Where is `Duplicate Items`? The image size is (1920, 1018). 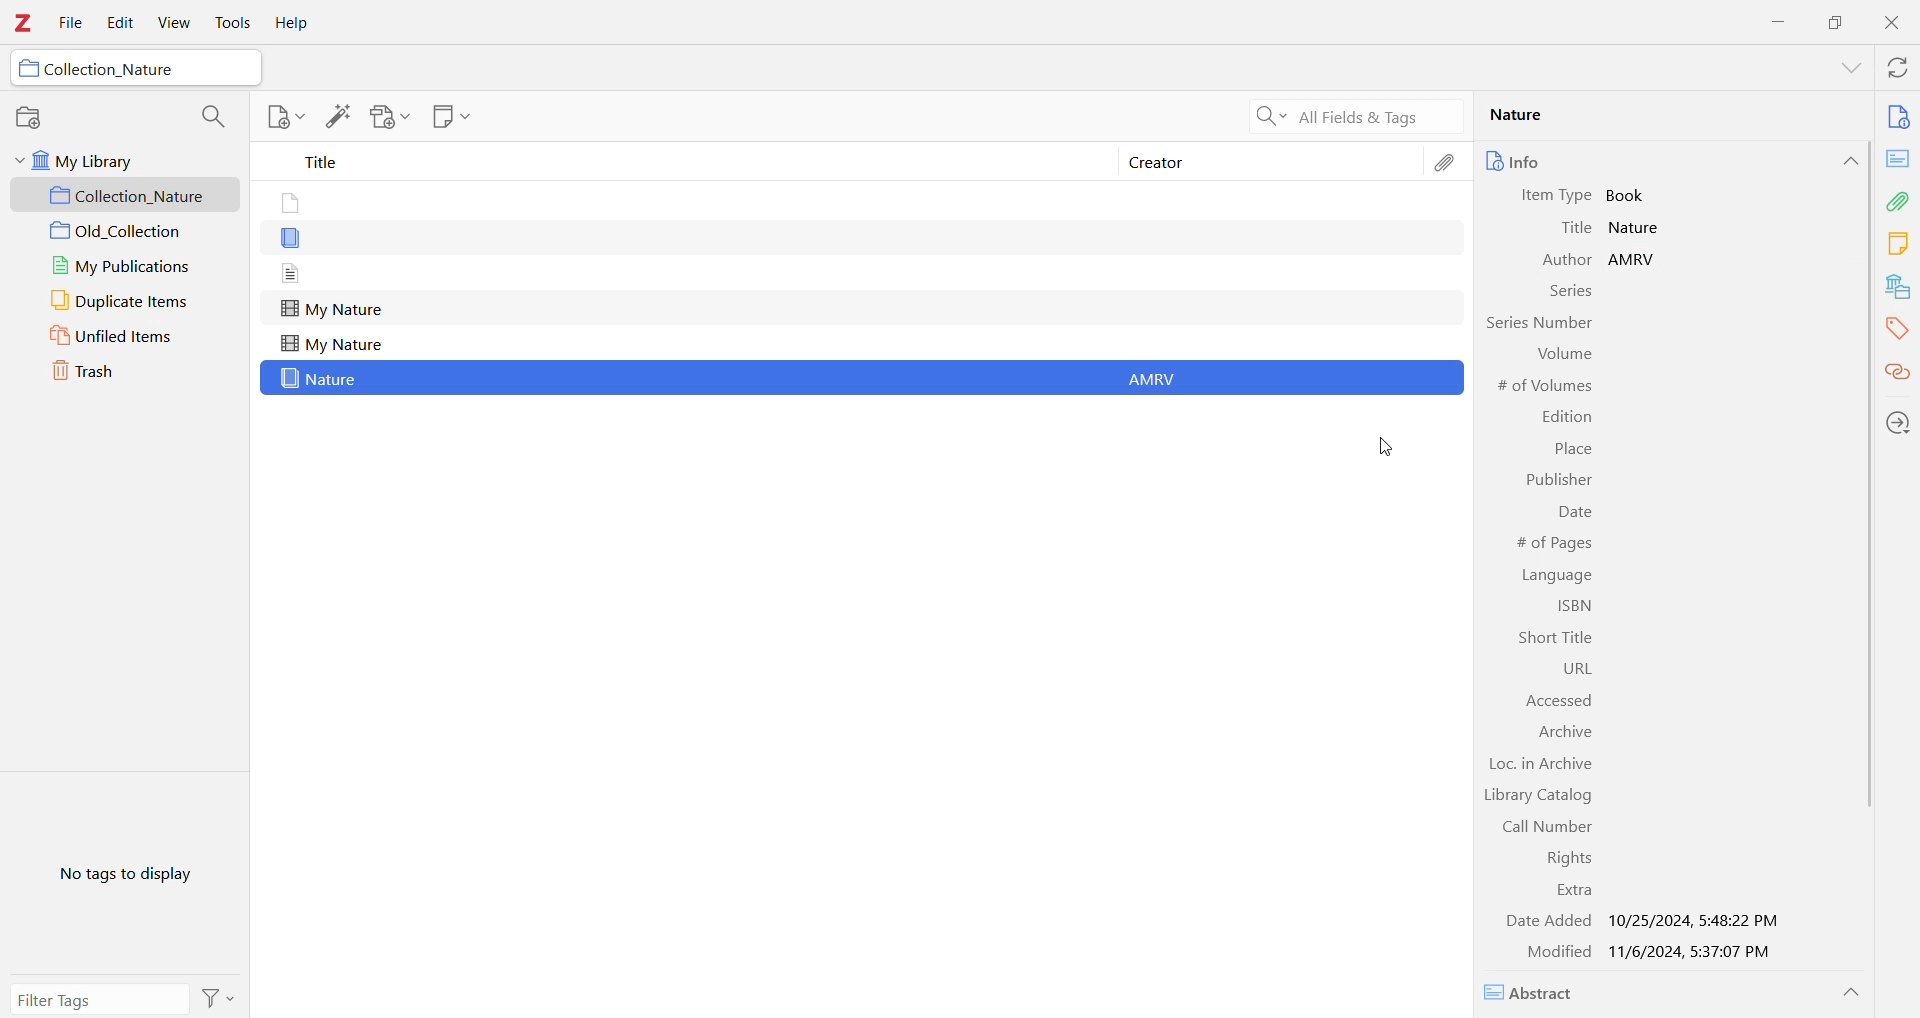 Duplicate Items is located at coordinates (121, 301).